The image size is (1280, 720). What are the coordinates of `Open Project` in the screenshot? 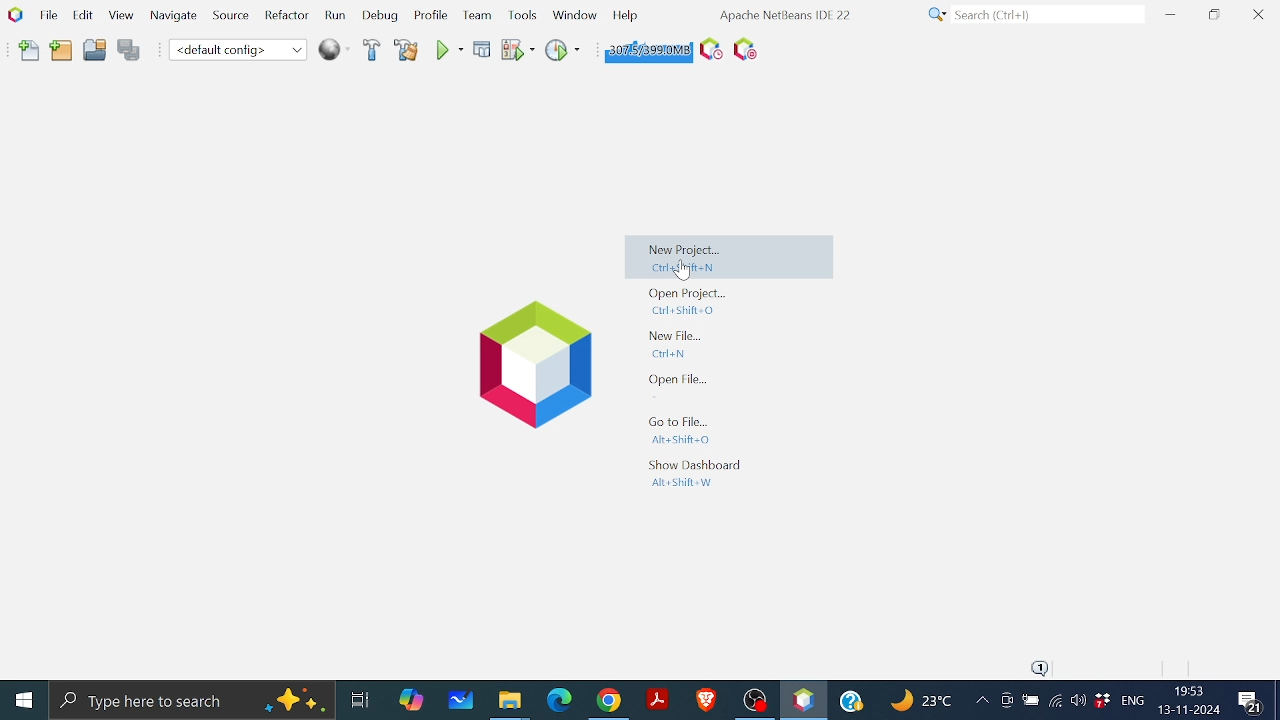 It's located at (688, 301).